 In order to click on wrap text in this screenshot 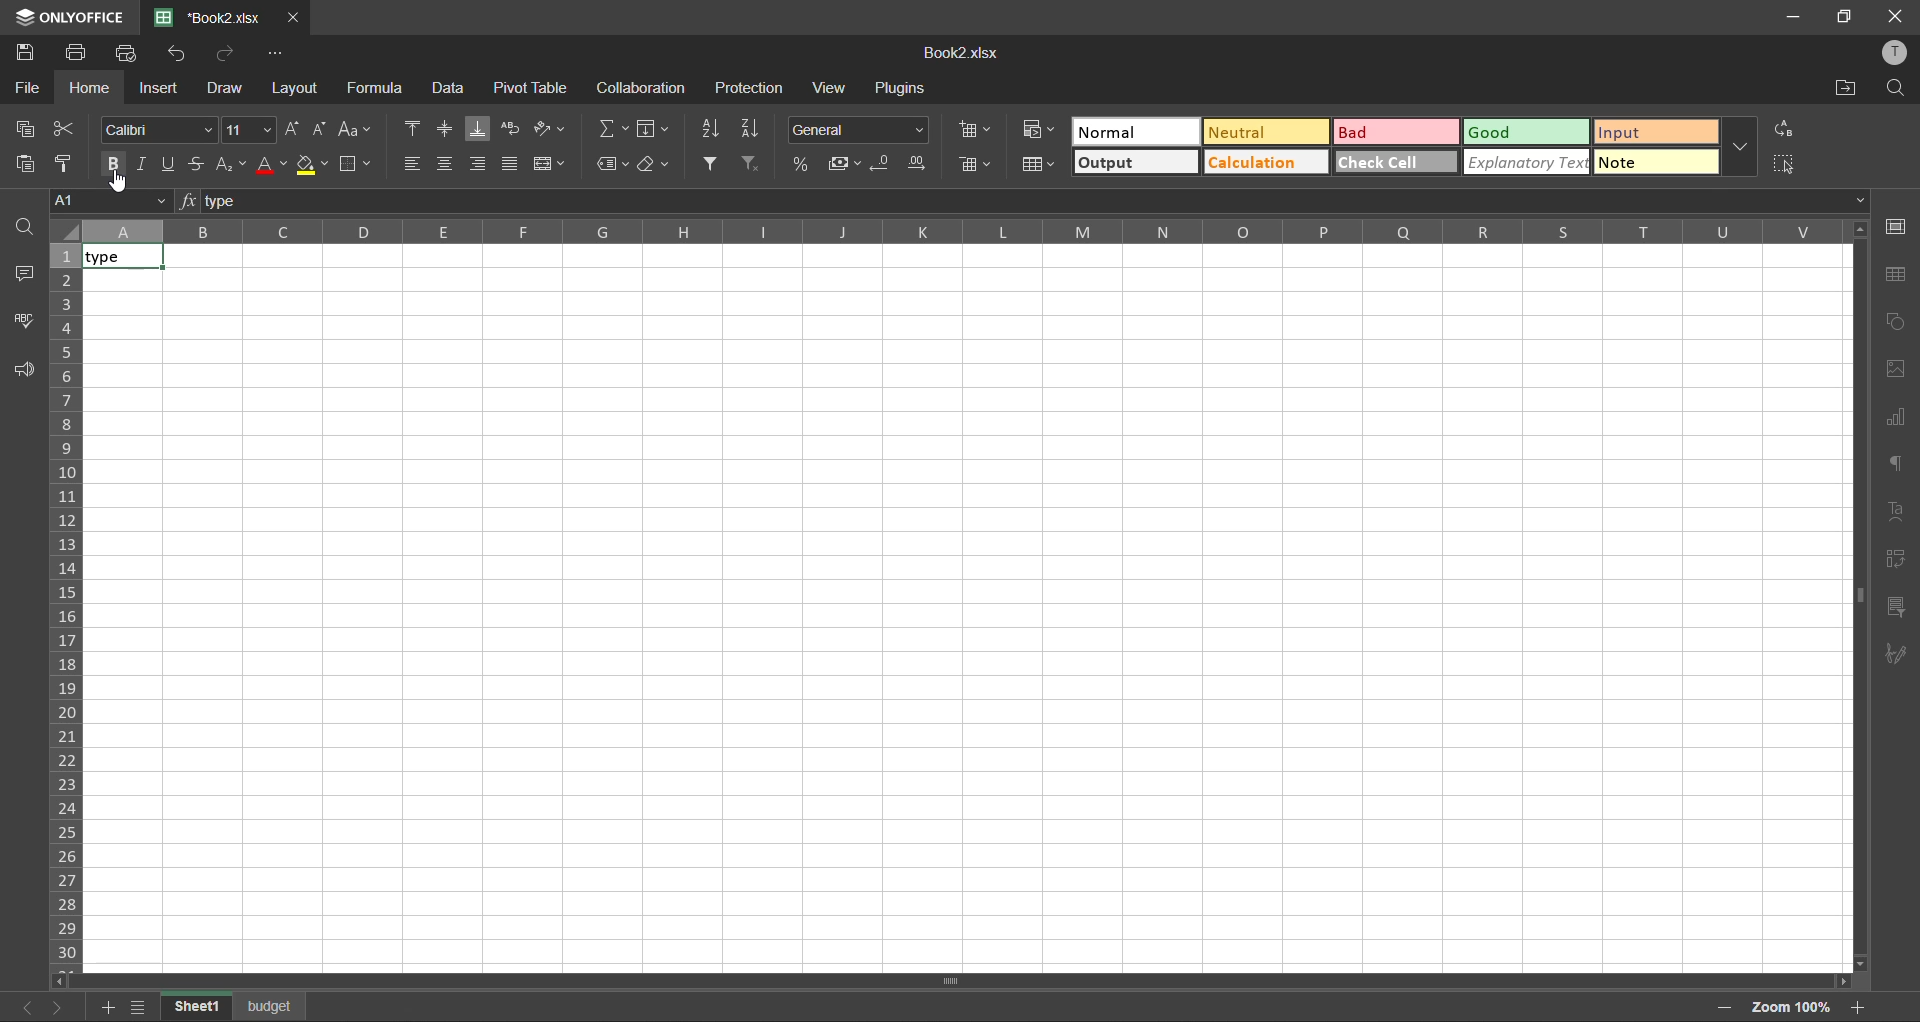, I will do `click(514, 129)`.